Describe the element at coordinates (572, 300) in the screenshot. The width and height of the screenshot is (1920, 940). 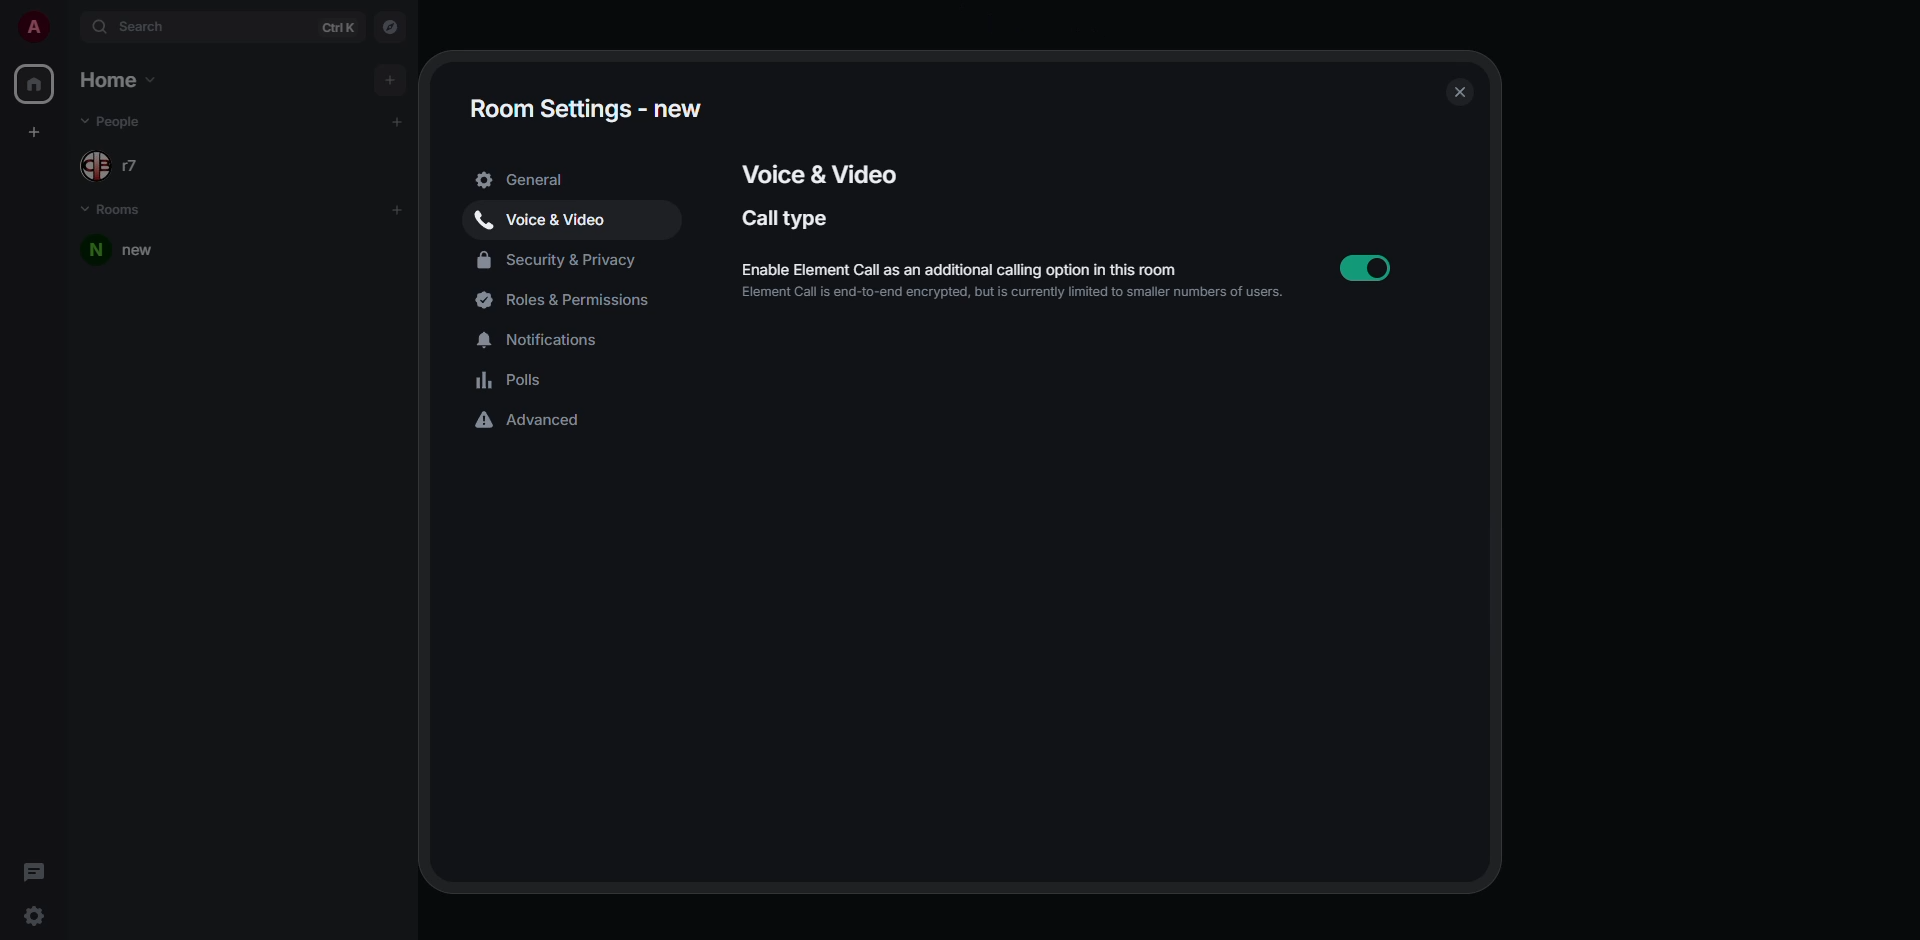
I see `roles & permissions` at that location.